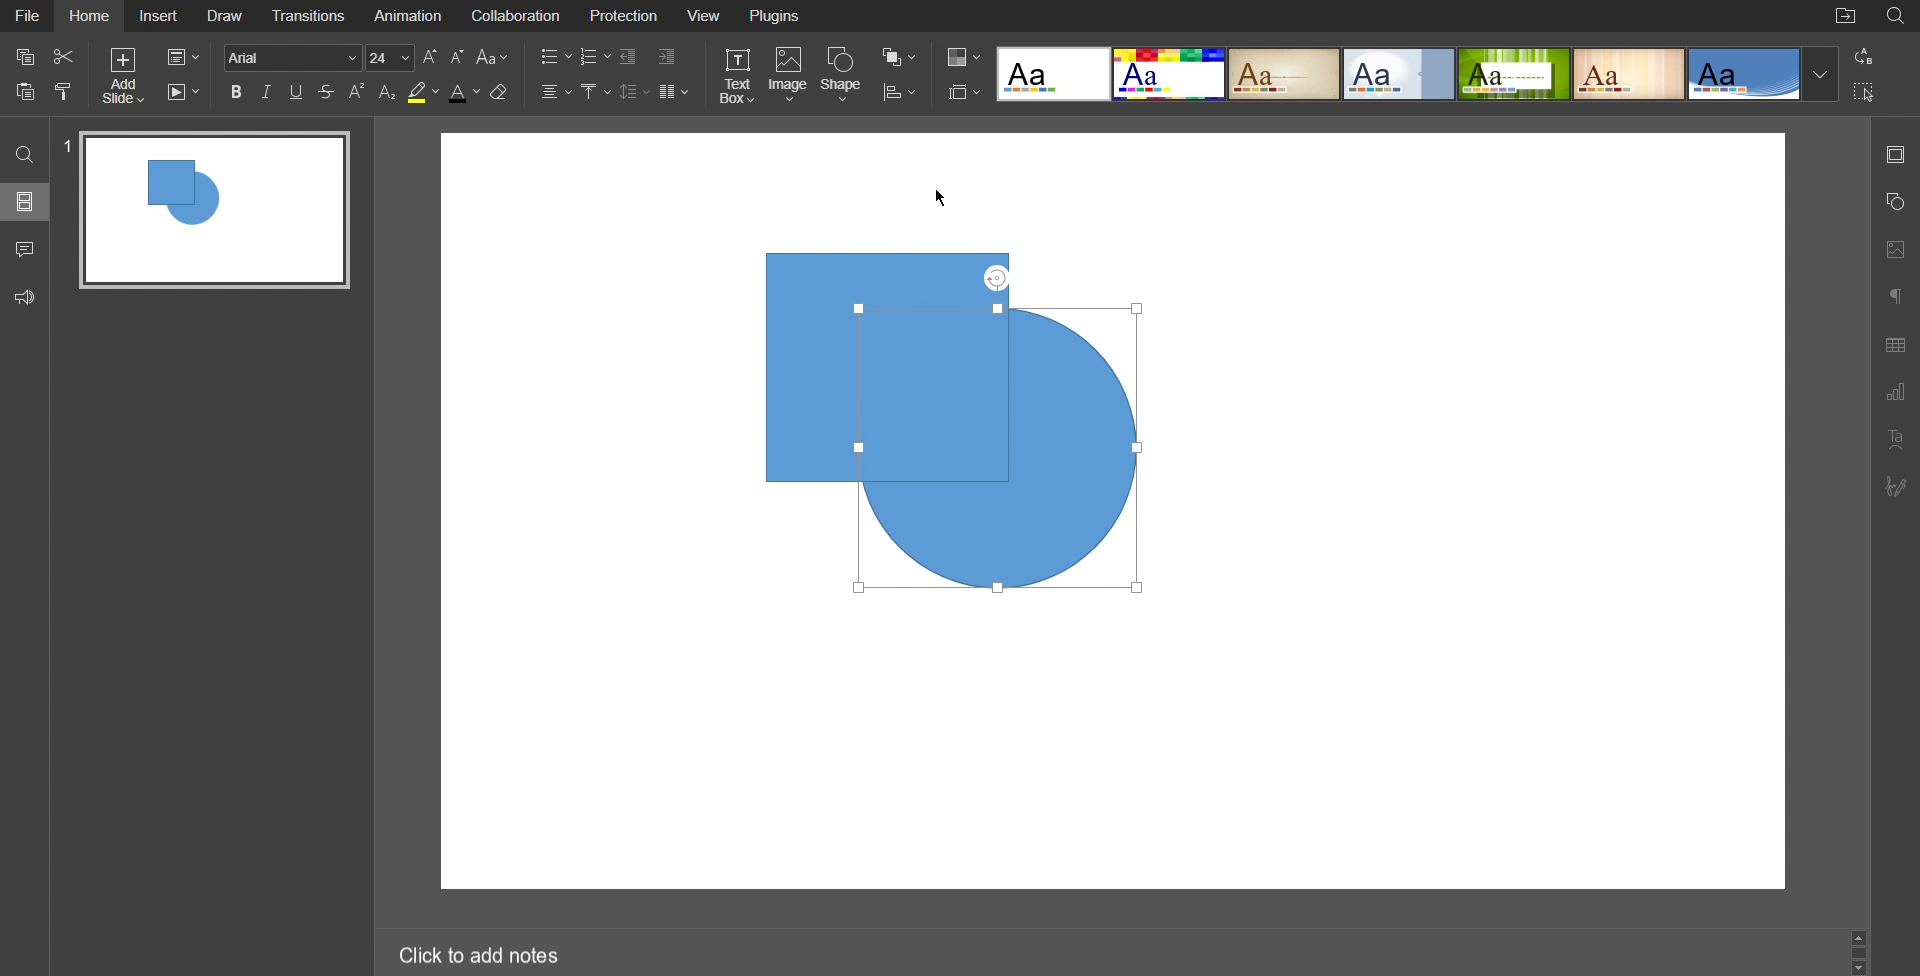 This screenshot has height=976, width=1920. What do you see at coordinates (1746, 74) in the screenshot?
I see `Office` at bounding box center [1746, 74].